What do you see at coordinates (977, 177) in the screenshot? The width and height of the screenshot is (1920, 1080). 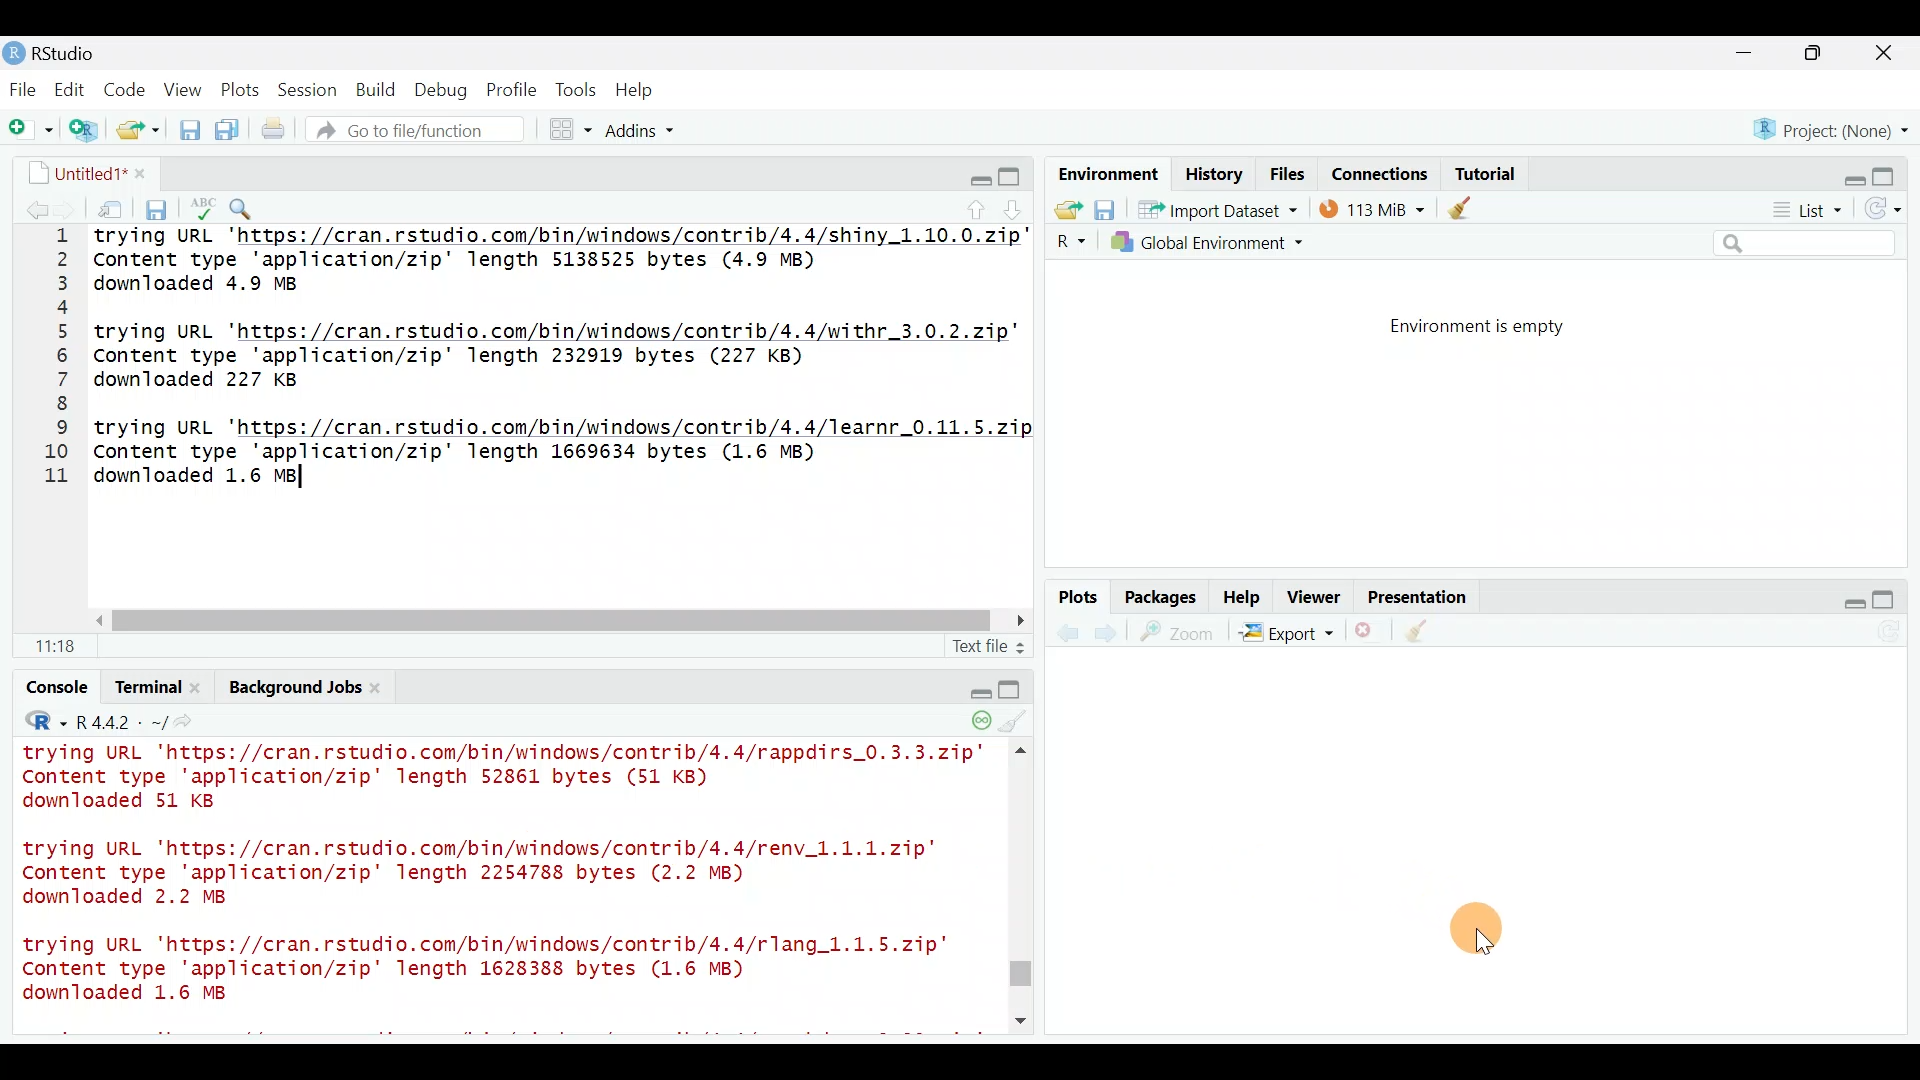 I see `restore down` at bounding box center [977, 177].